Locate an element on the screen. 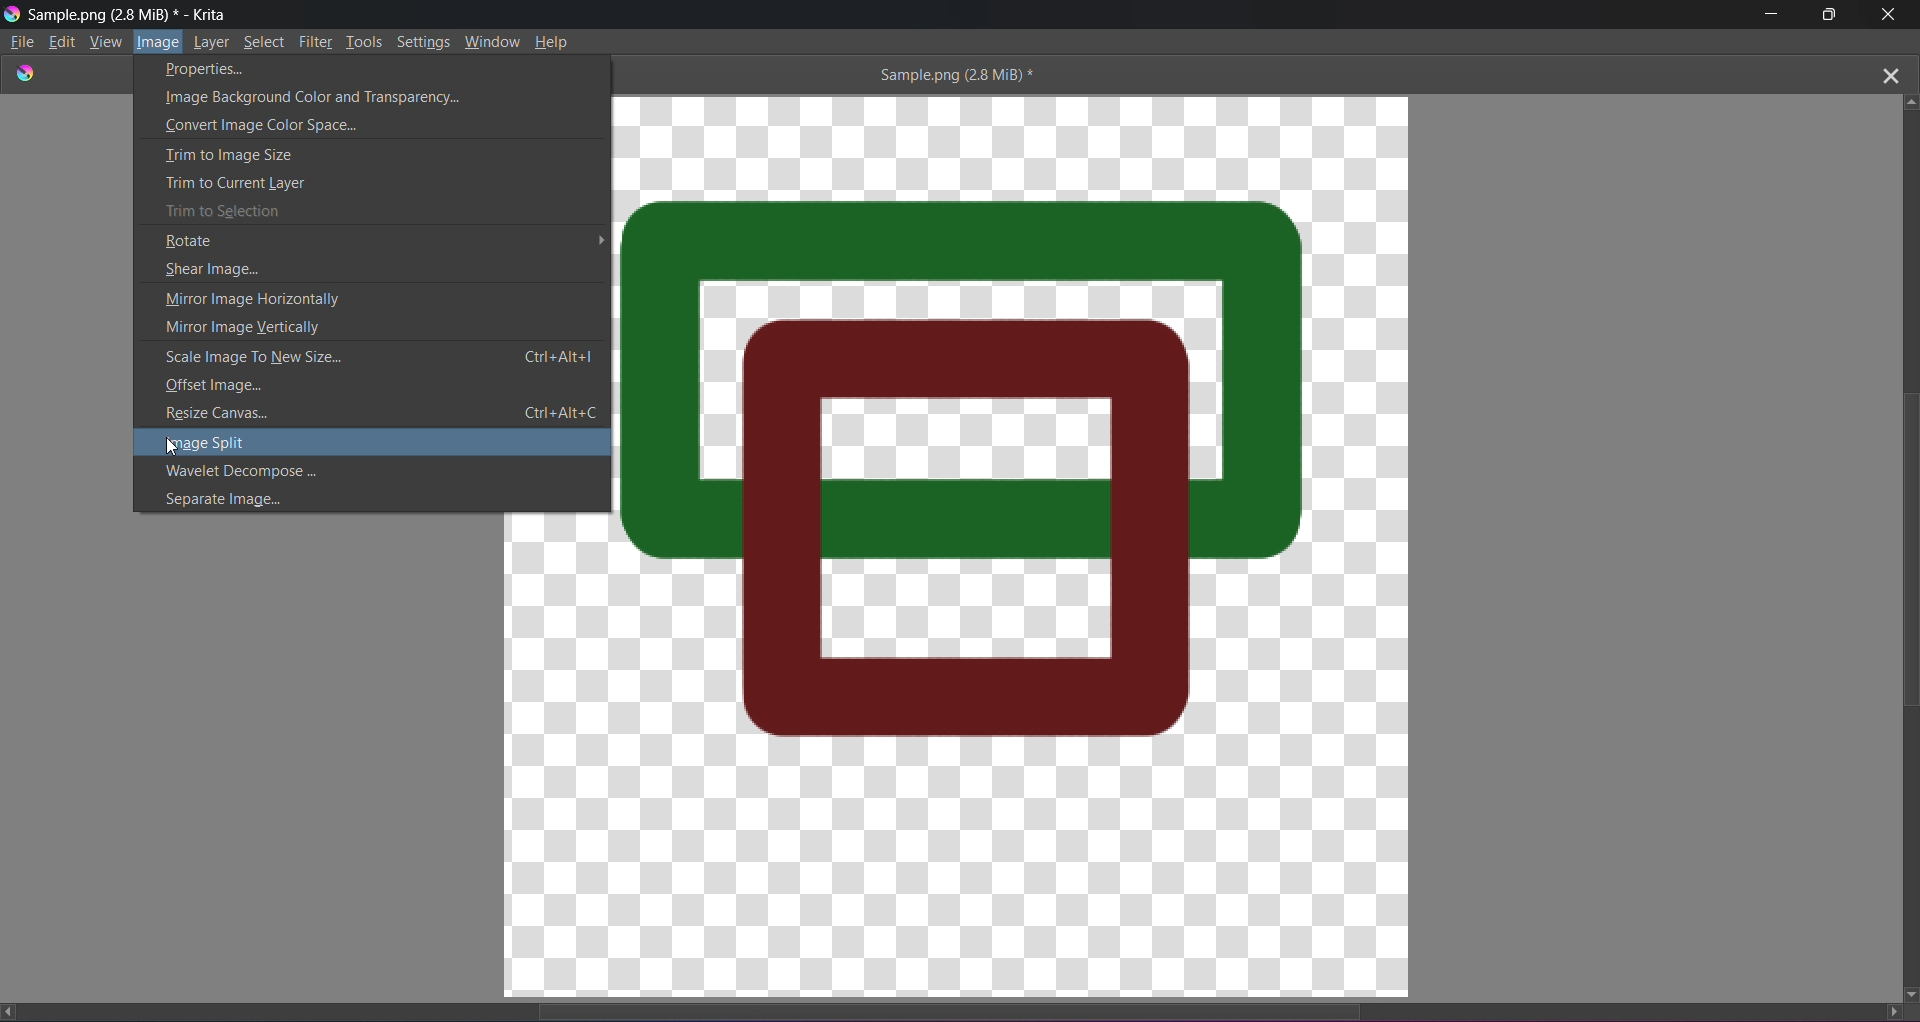 This screenshot has height=1022, width=1920. Close Canvas is located at coordinates (1890, 72).